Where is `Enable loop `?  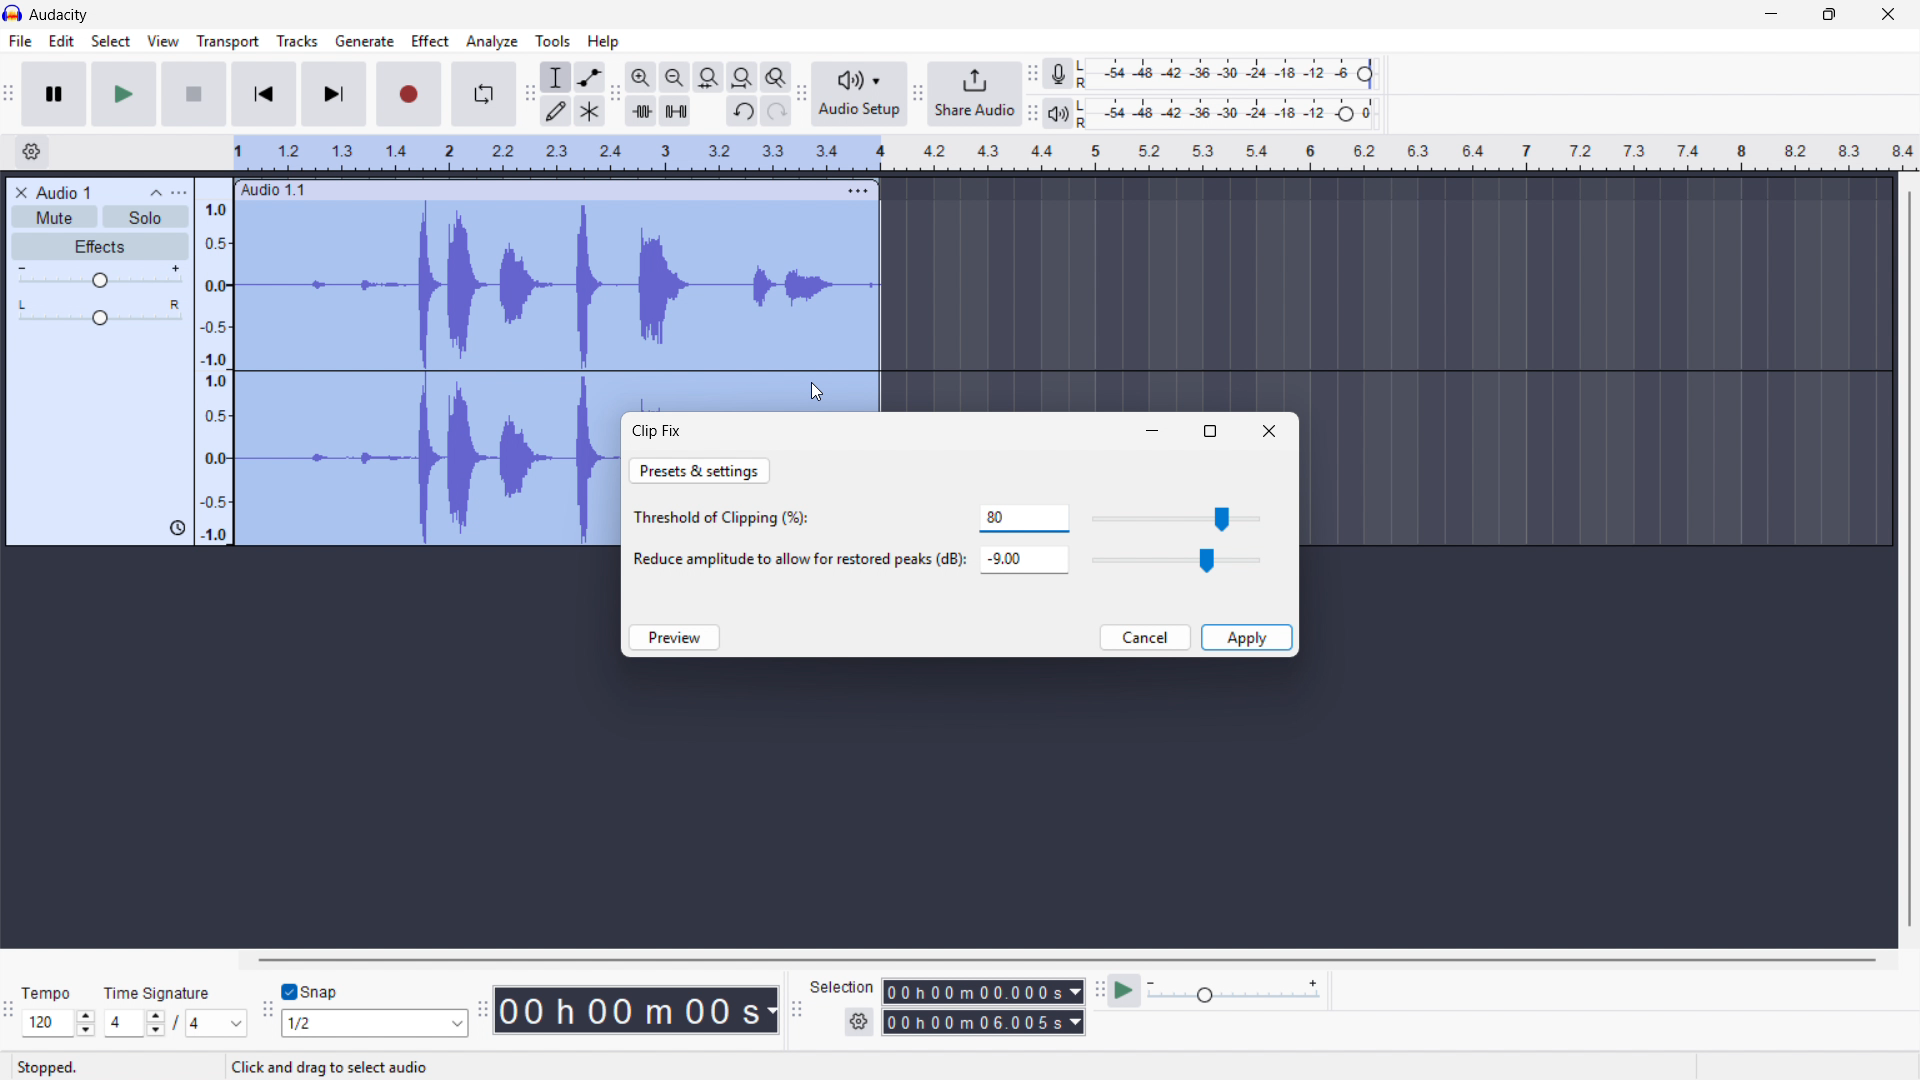 Enable loop  is located at coordinates (484, 94).